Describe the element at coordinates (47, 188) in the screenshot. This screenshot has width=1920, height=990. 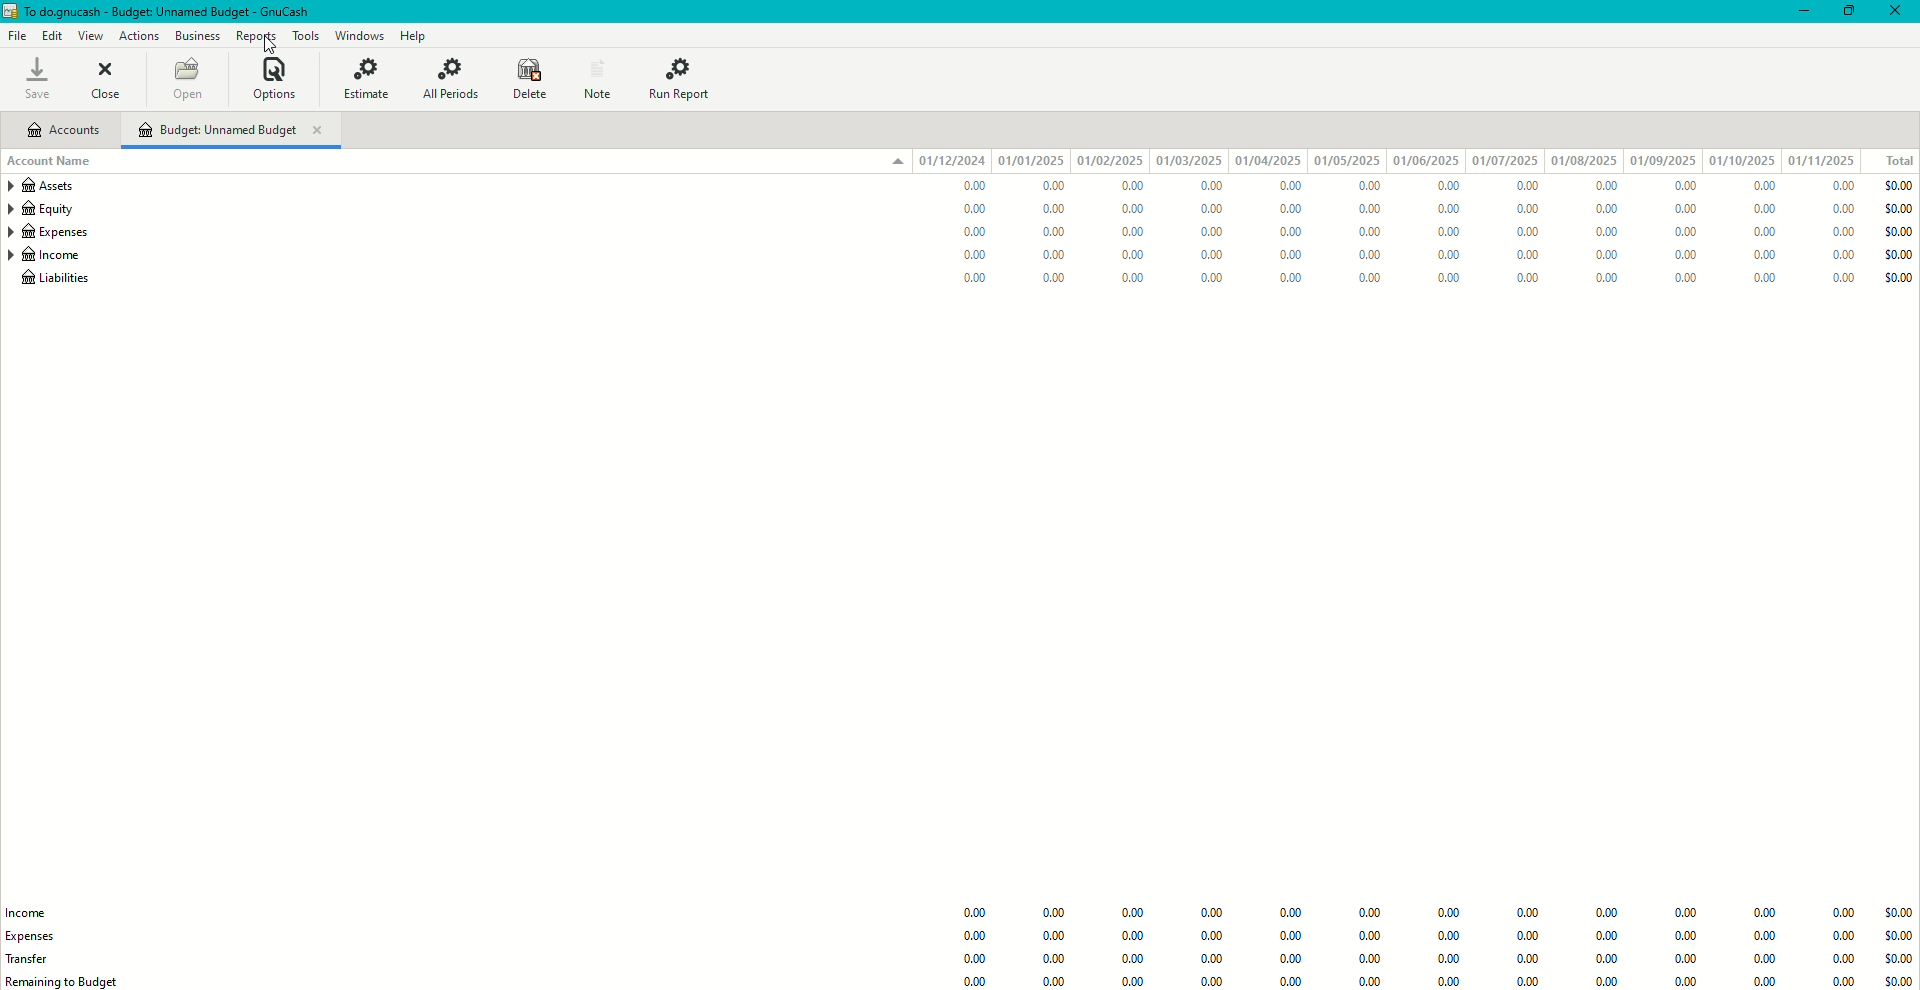
I see `Assets` at that location.